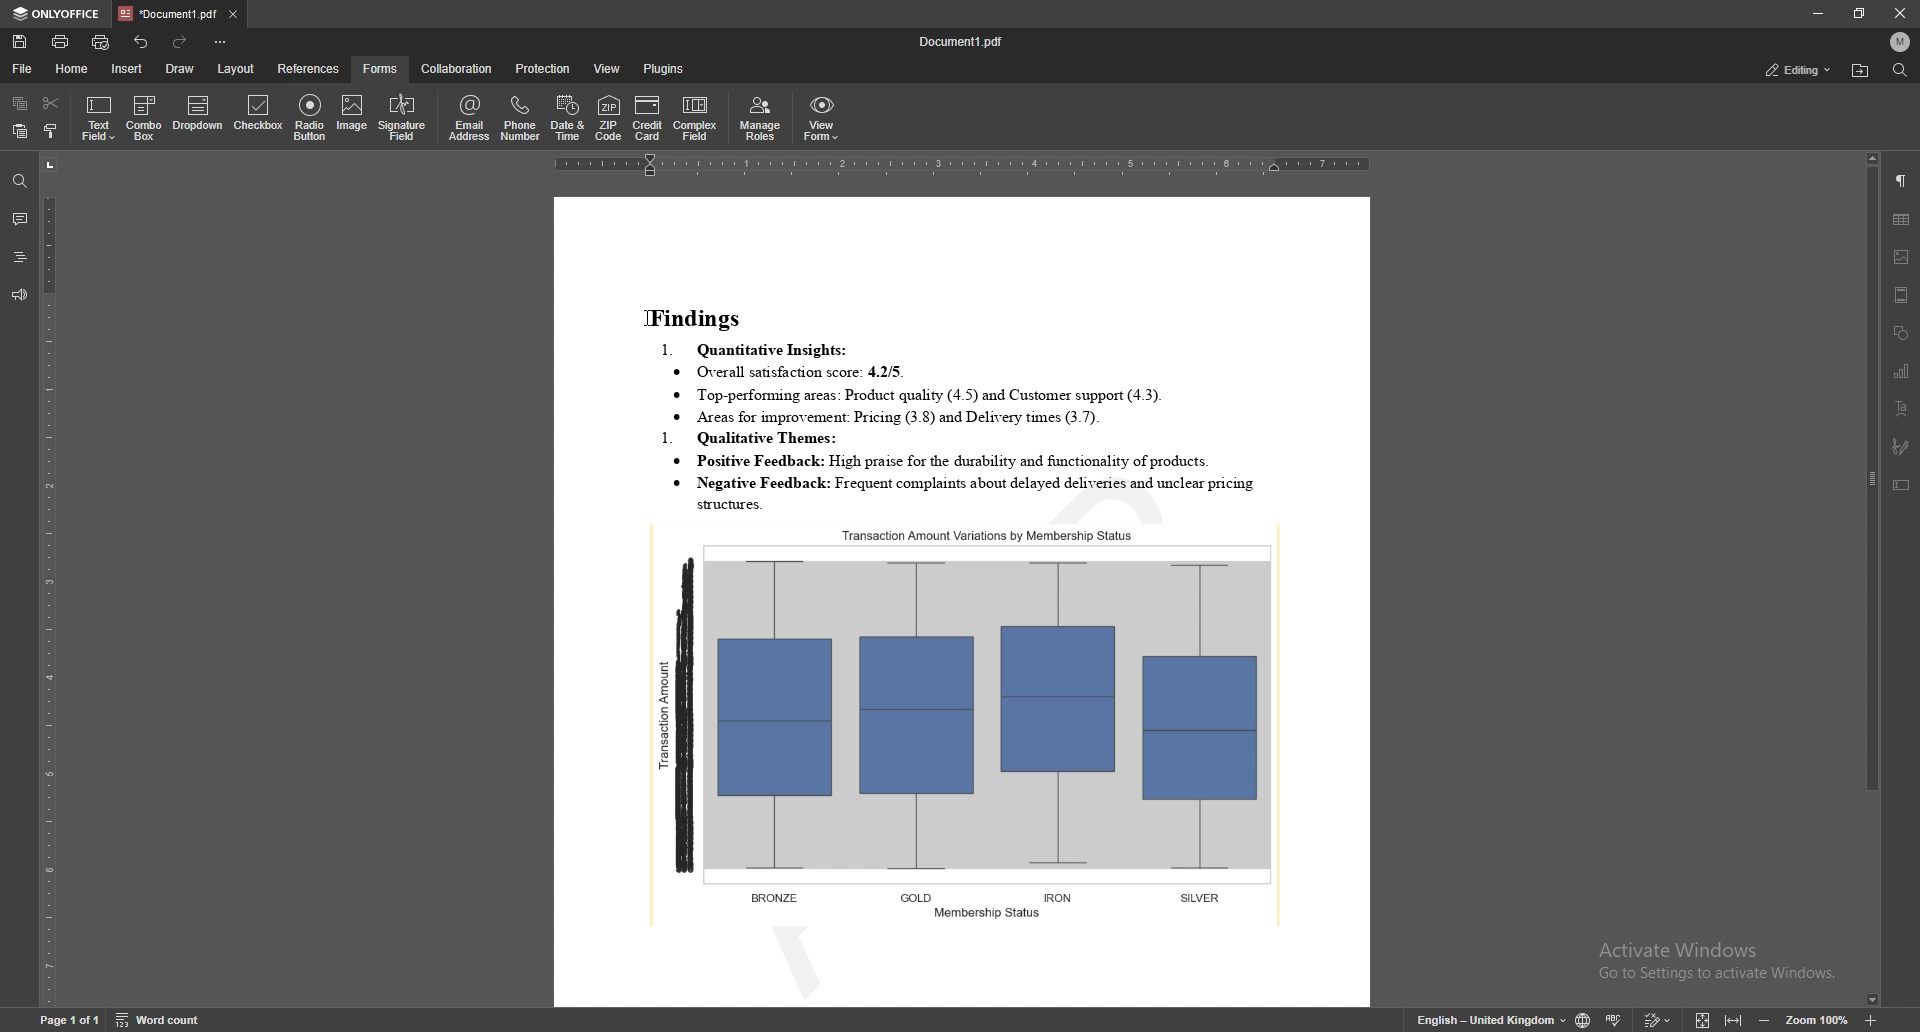  I want to click on paste, so click(20, 131).